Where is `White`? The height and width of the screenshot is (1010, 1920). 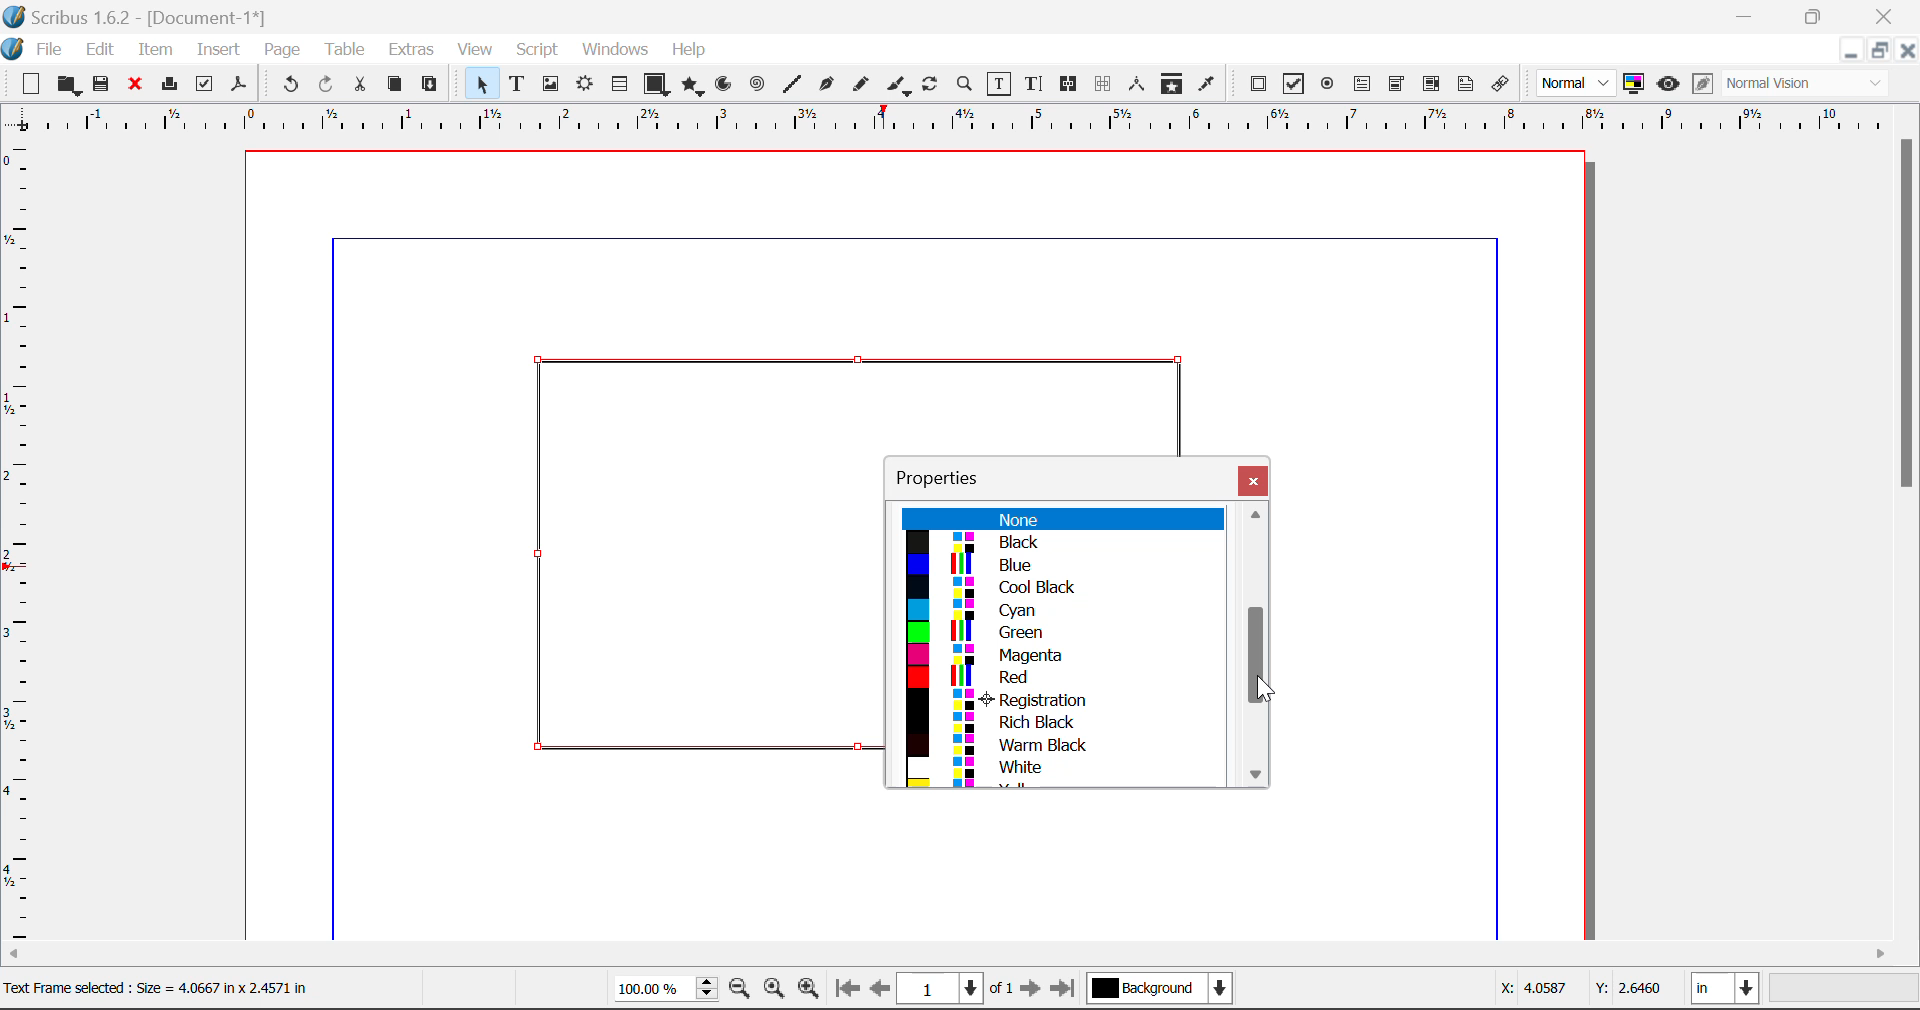 White is located at coordinates (1064, 768).